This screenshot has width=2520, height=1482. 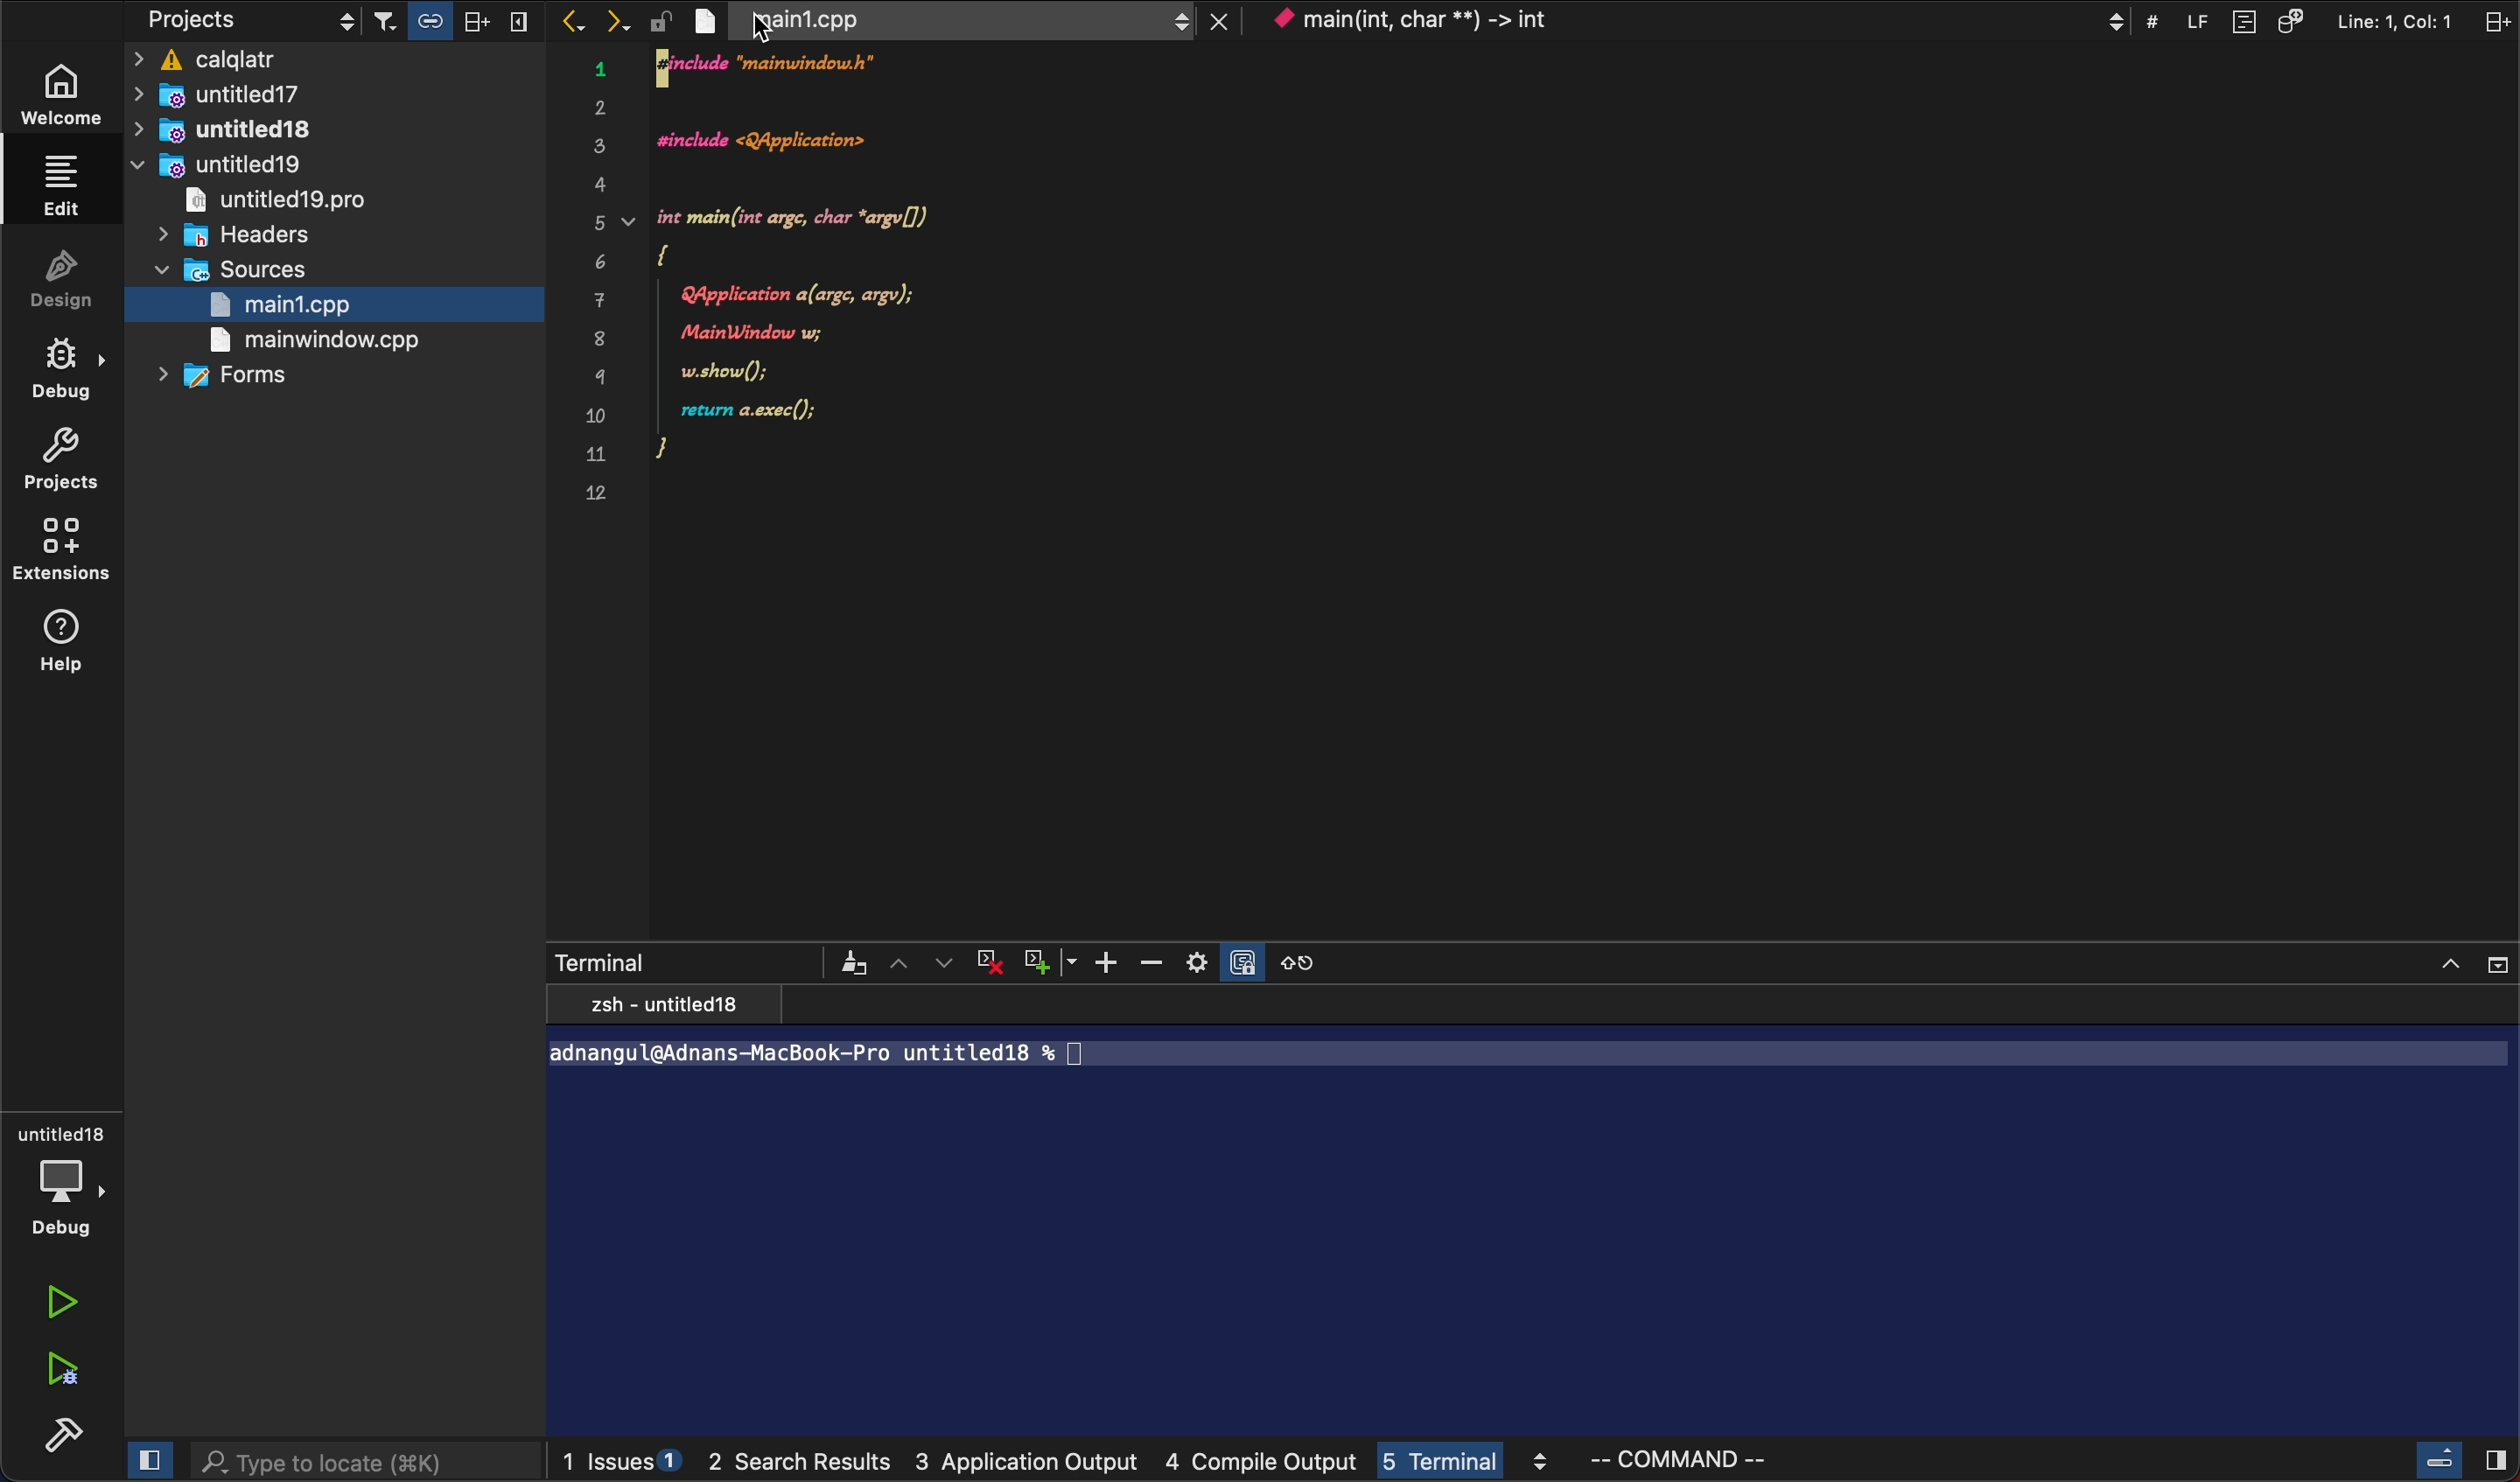 I want to click on untitled 19, so click(x=281, y=203).